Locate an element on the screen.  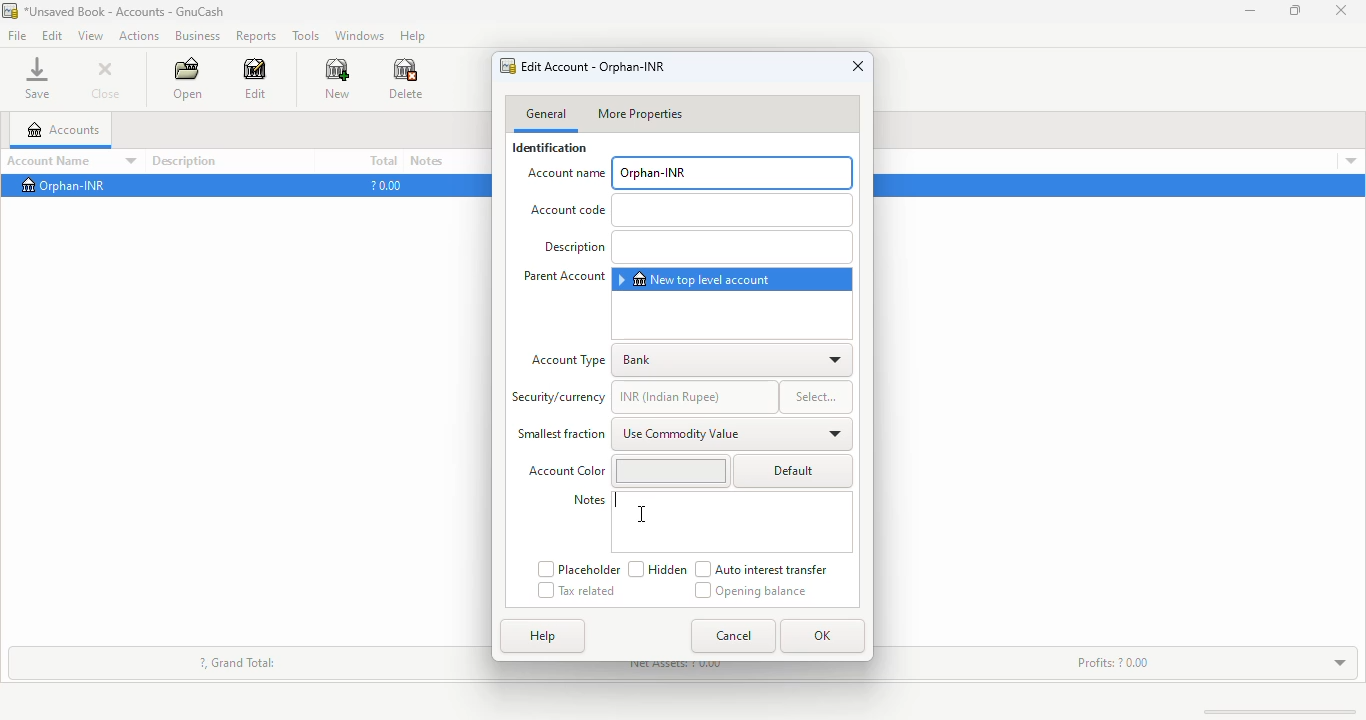
use commodity value is located at coordinates (733, 434).